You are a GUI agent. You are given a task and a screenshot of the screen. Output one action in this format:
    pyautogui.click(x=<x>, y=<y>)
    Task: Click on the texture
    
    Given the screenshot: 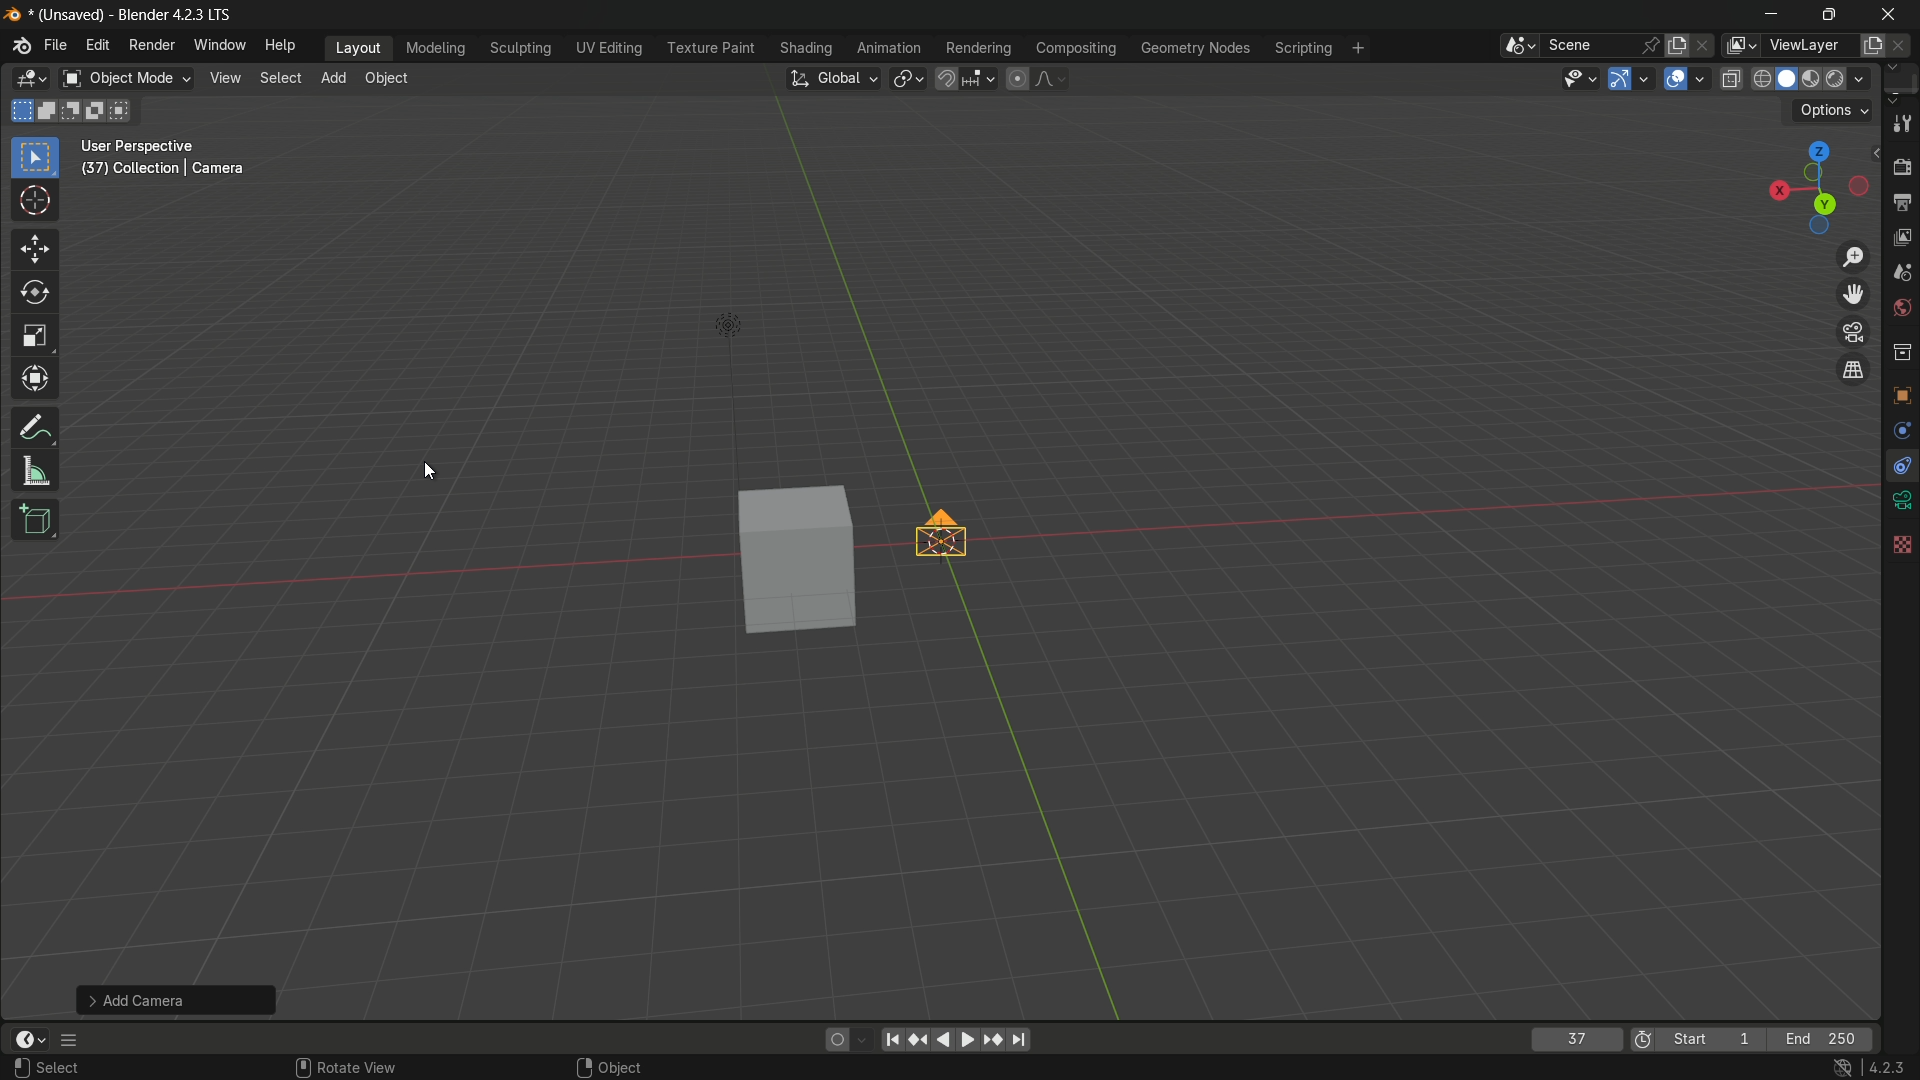 What is the action you would take?
    pyautogui.click(x=1901, y=396)
    